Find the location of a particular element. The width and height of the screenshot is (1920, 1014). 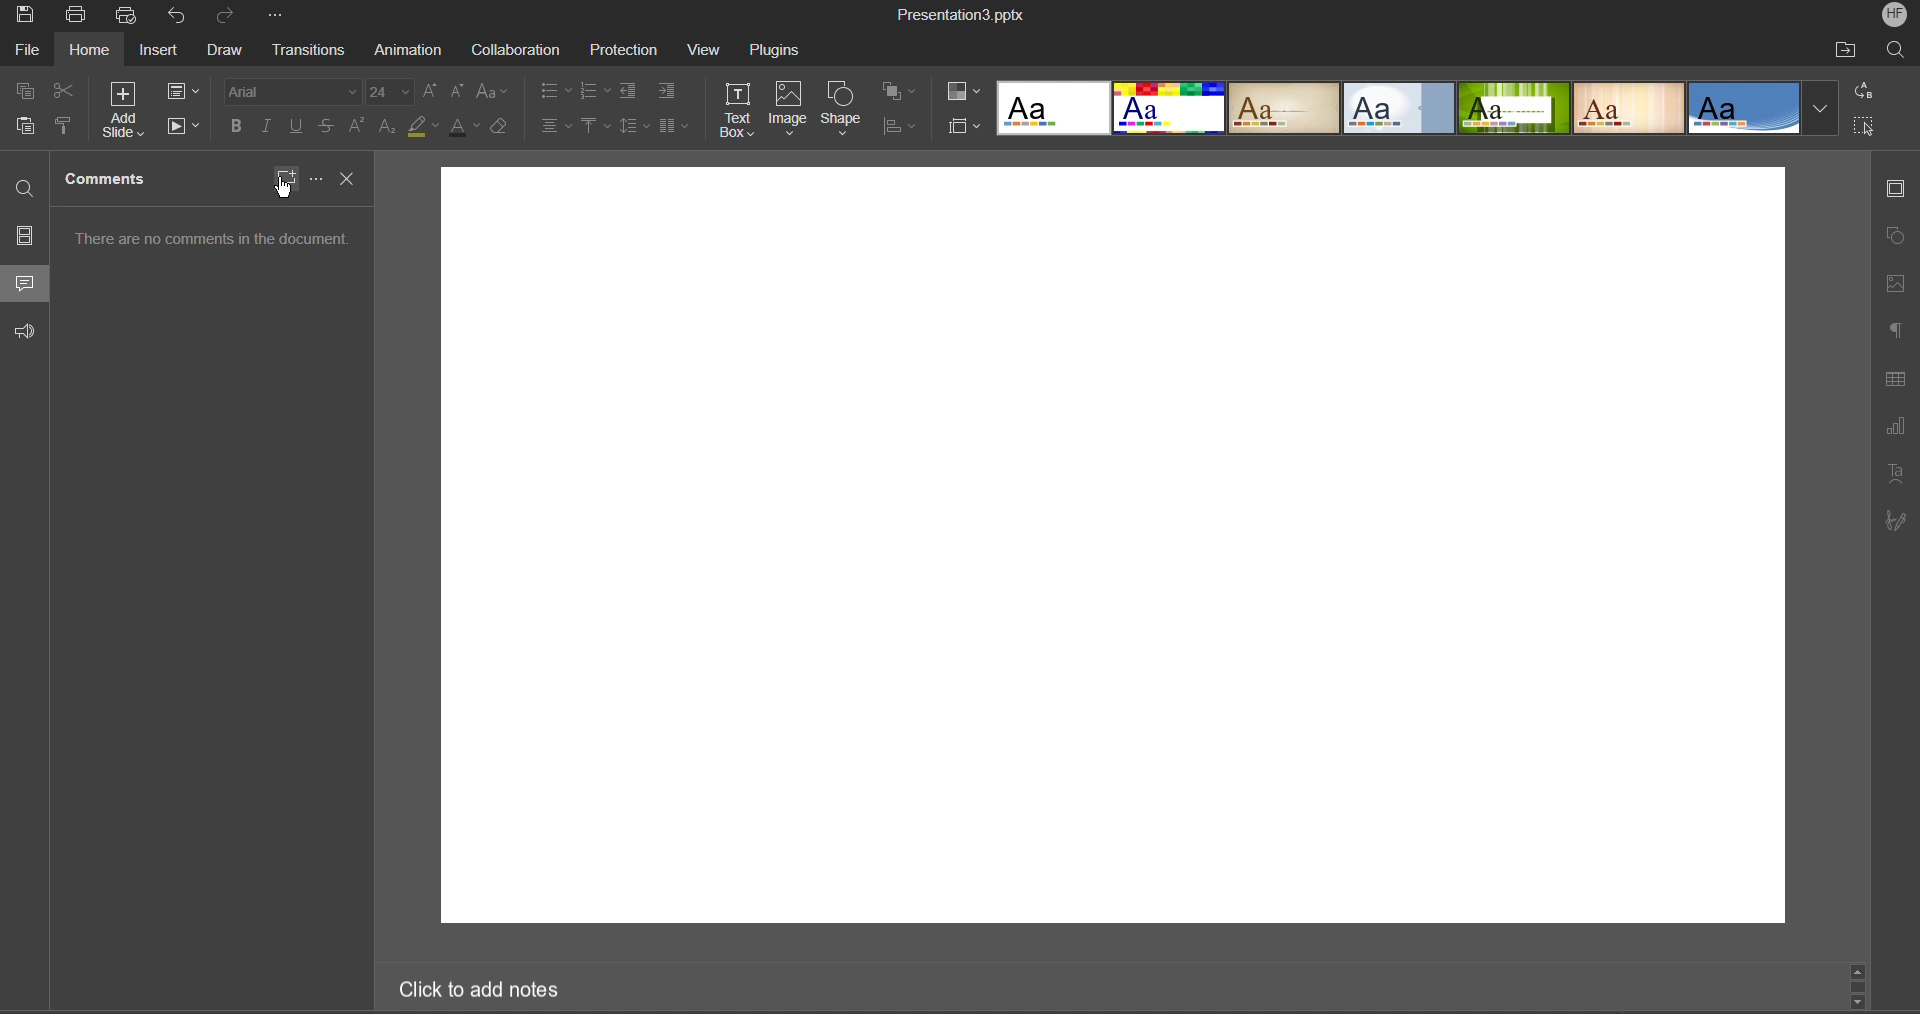

Feedback and Support is located at coordinates (28, 332).